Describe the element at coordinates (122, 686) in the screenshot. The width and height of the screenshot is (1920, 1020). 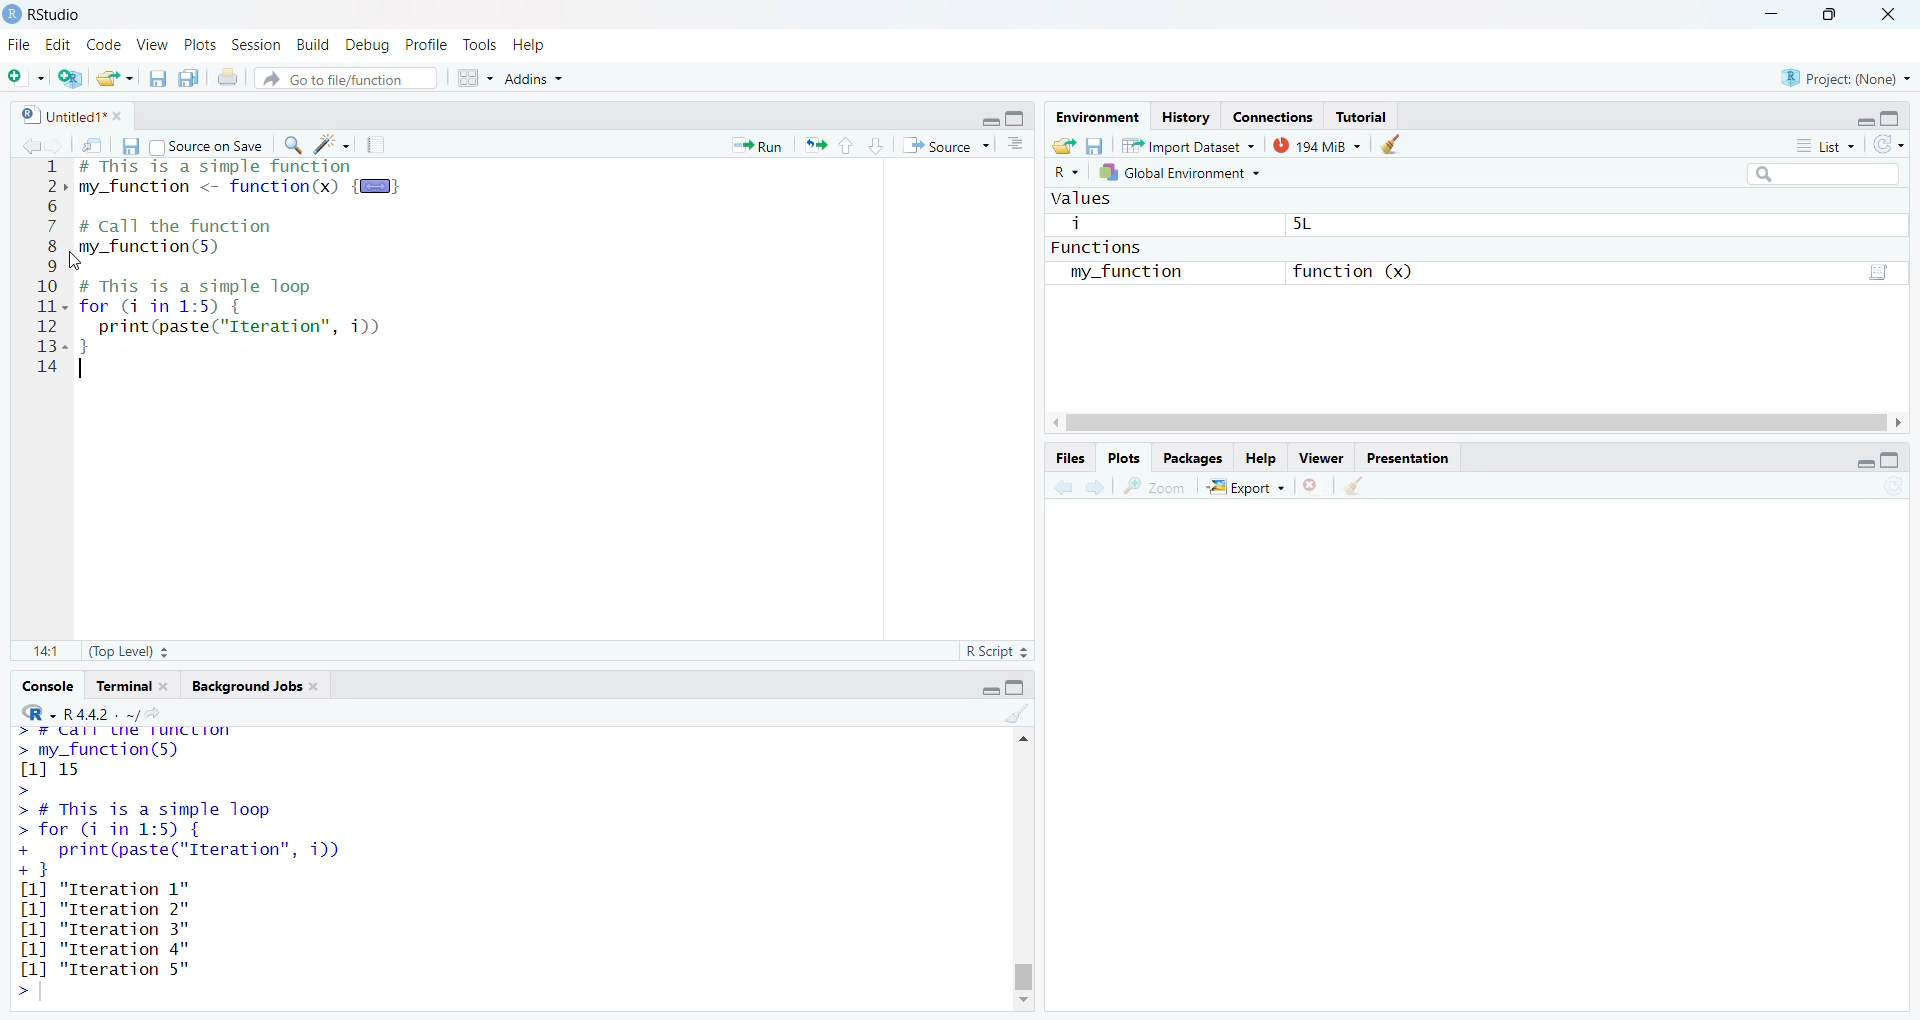
I see `terminal` at that location.